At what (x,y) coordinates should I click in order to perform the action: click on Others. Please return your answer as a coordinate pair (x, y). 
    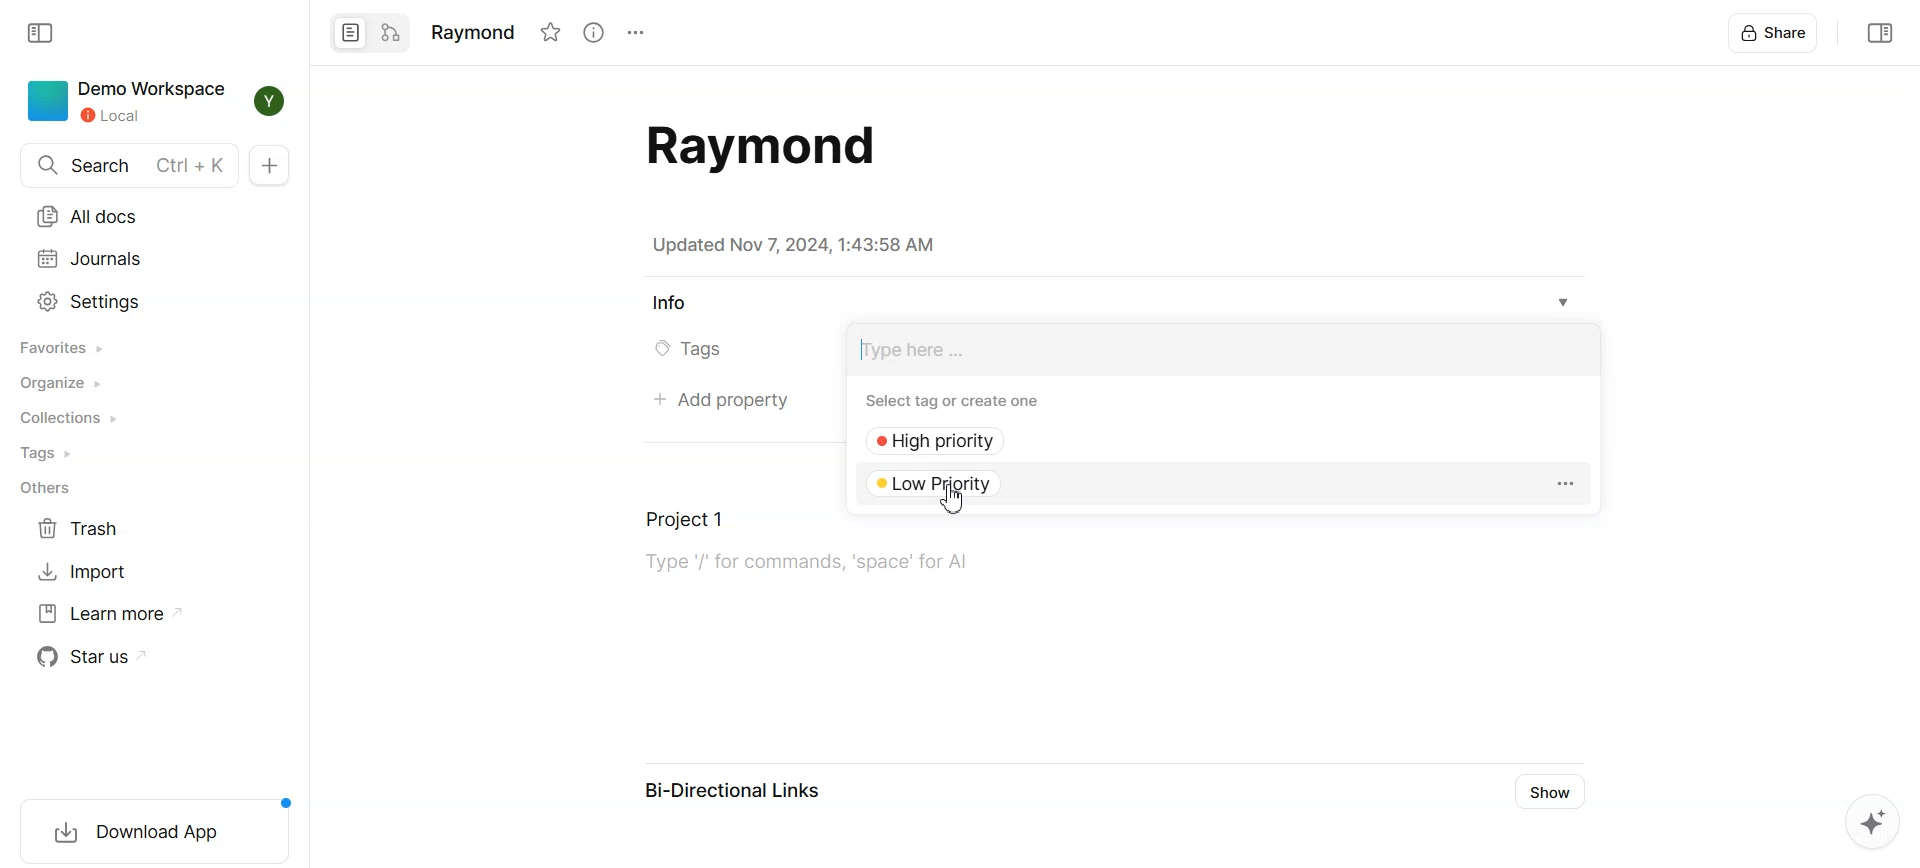
    Looking at the image, I should click on (44, 490).